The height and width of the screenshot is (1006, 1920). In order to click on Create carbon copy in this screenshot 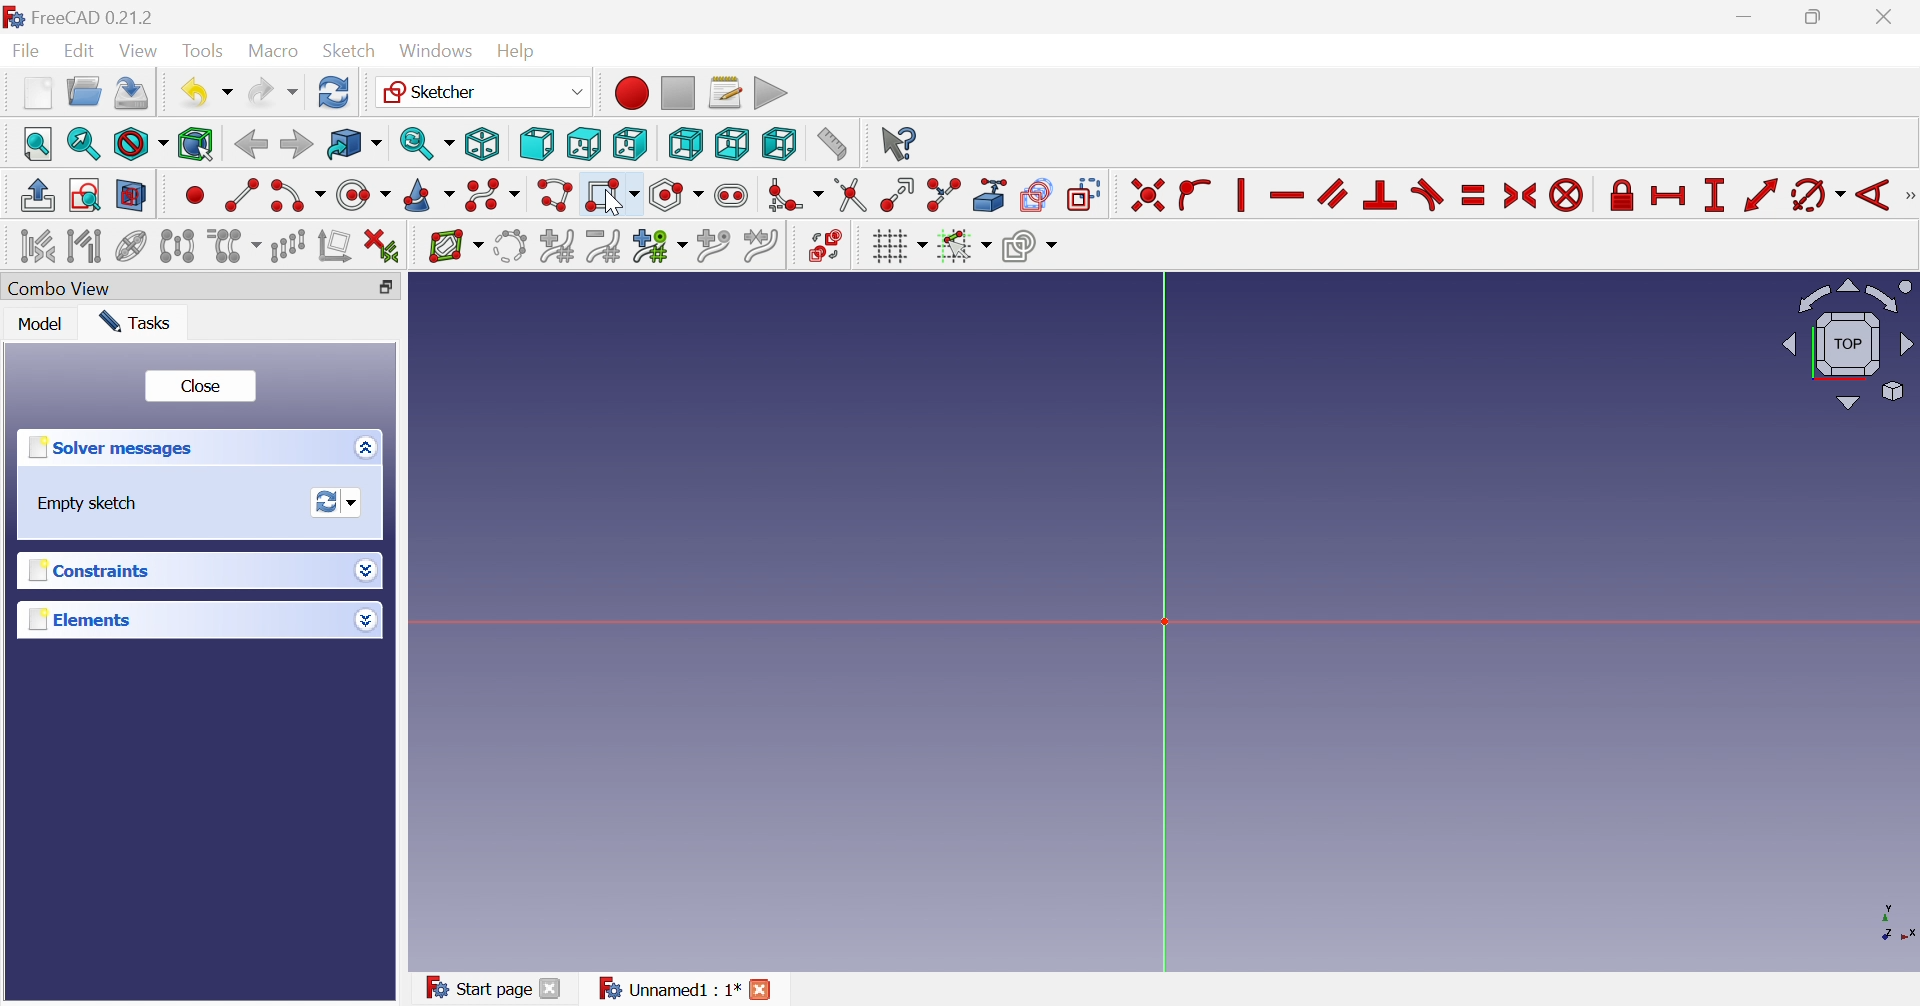, I will do `click(1036, 194)`.